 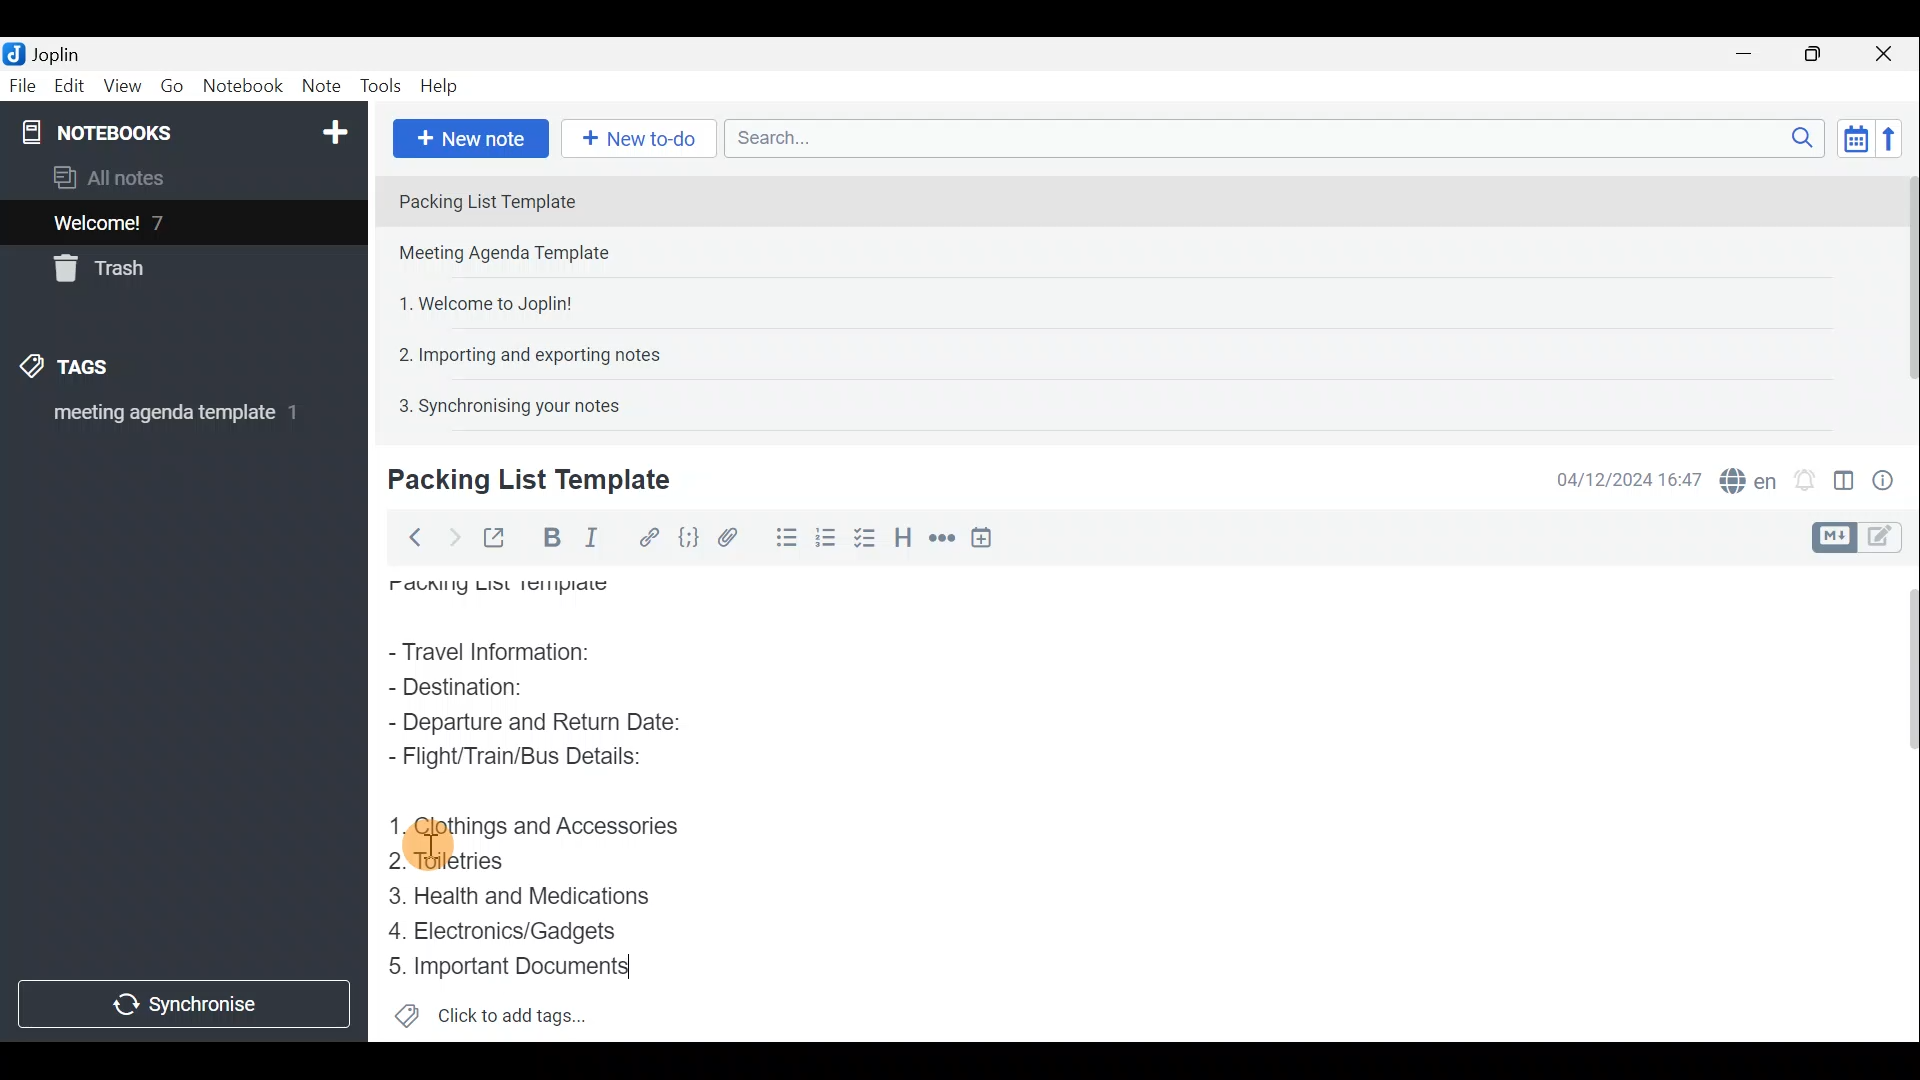 I want to click on Note 5, so click(x=501, y=403).